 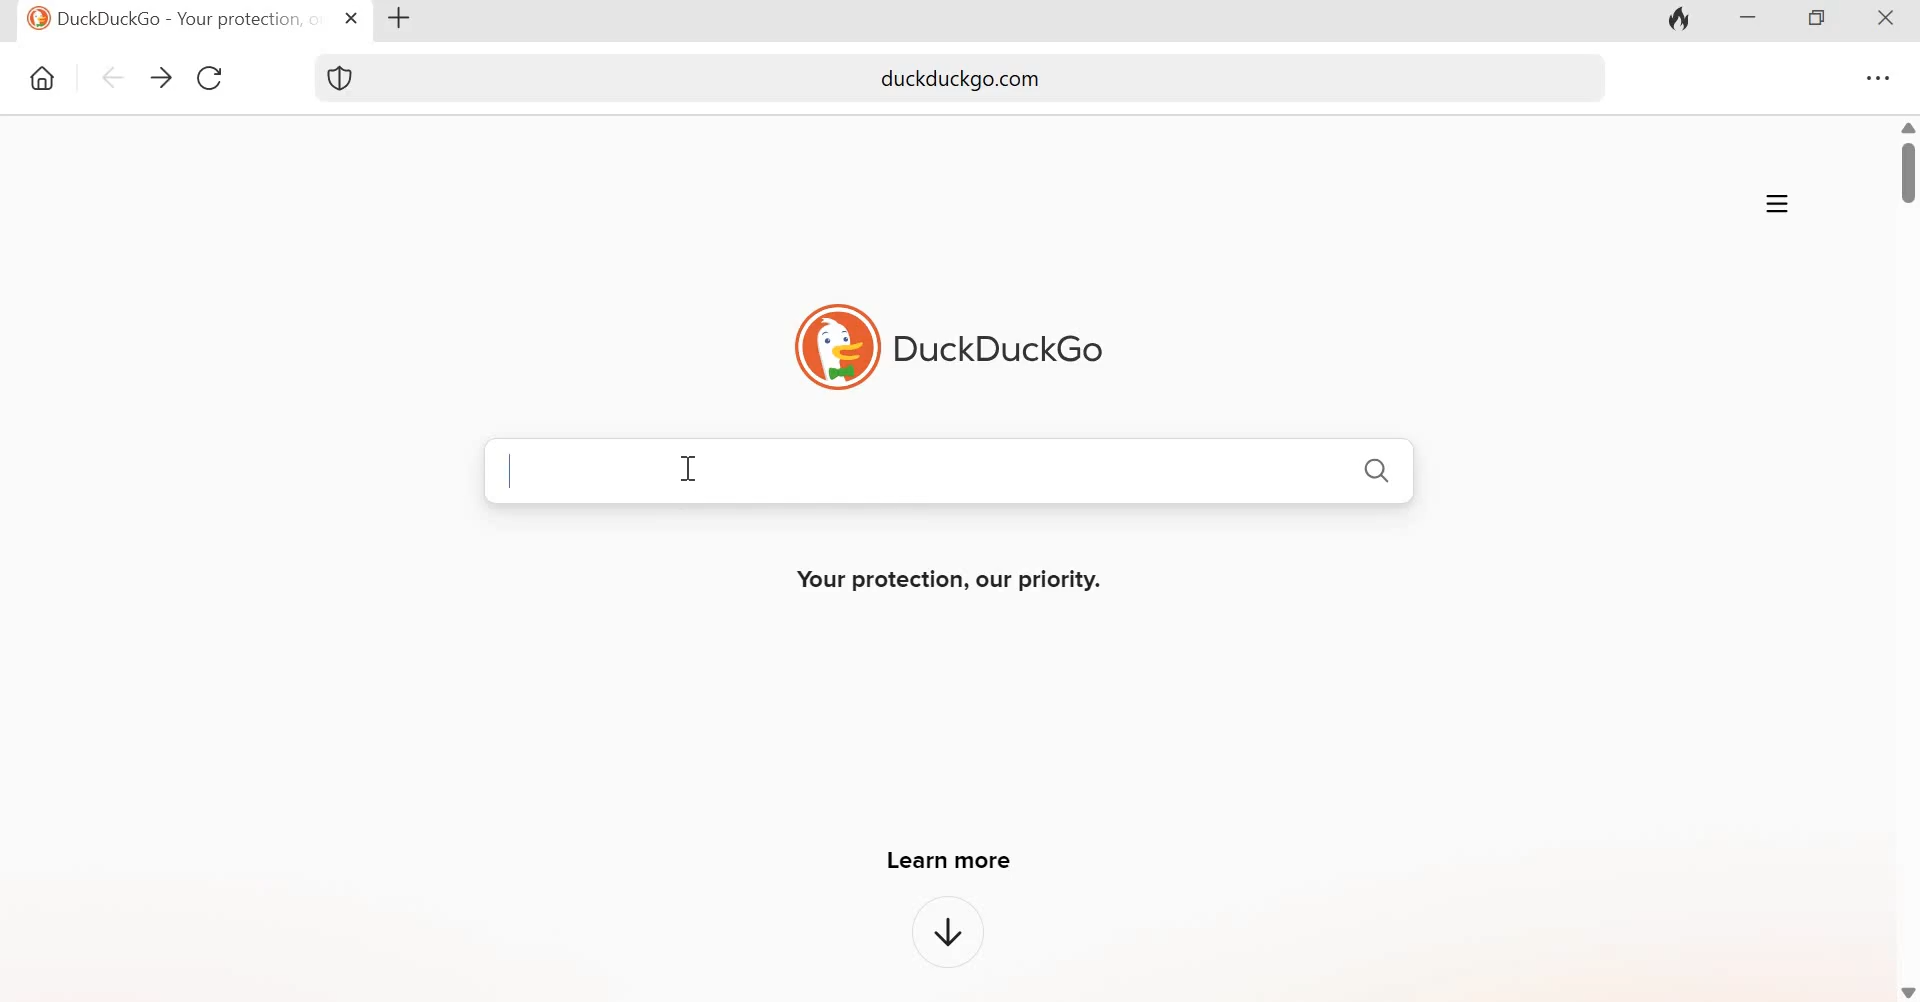 I want to click on Reload this page, so click(x=211, y=80).